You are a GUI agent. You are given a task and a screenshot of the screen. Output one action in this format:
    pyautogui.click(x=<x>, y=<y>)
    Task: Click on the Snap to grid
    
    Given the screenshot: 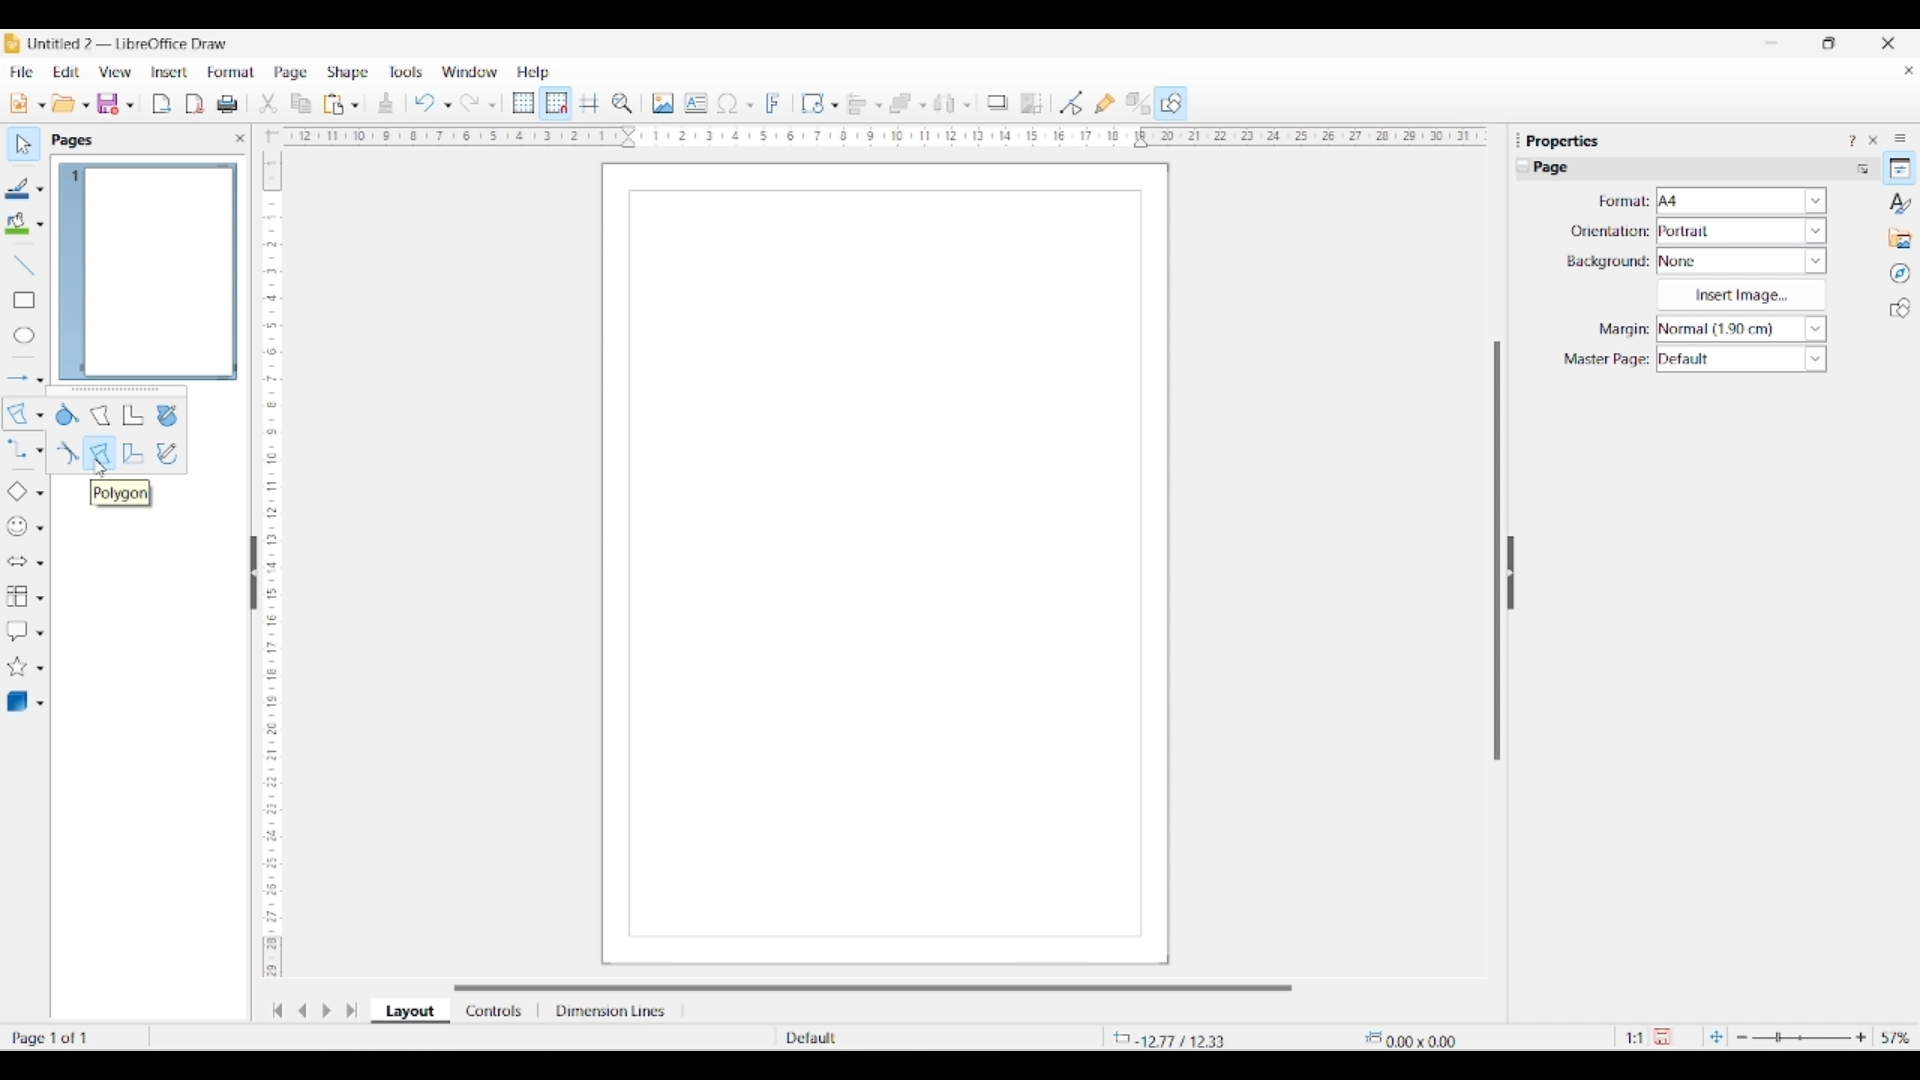 What is the action you would take?
    pyautogui.click(x=557, y=104)
    